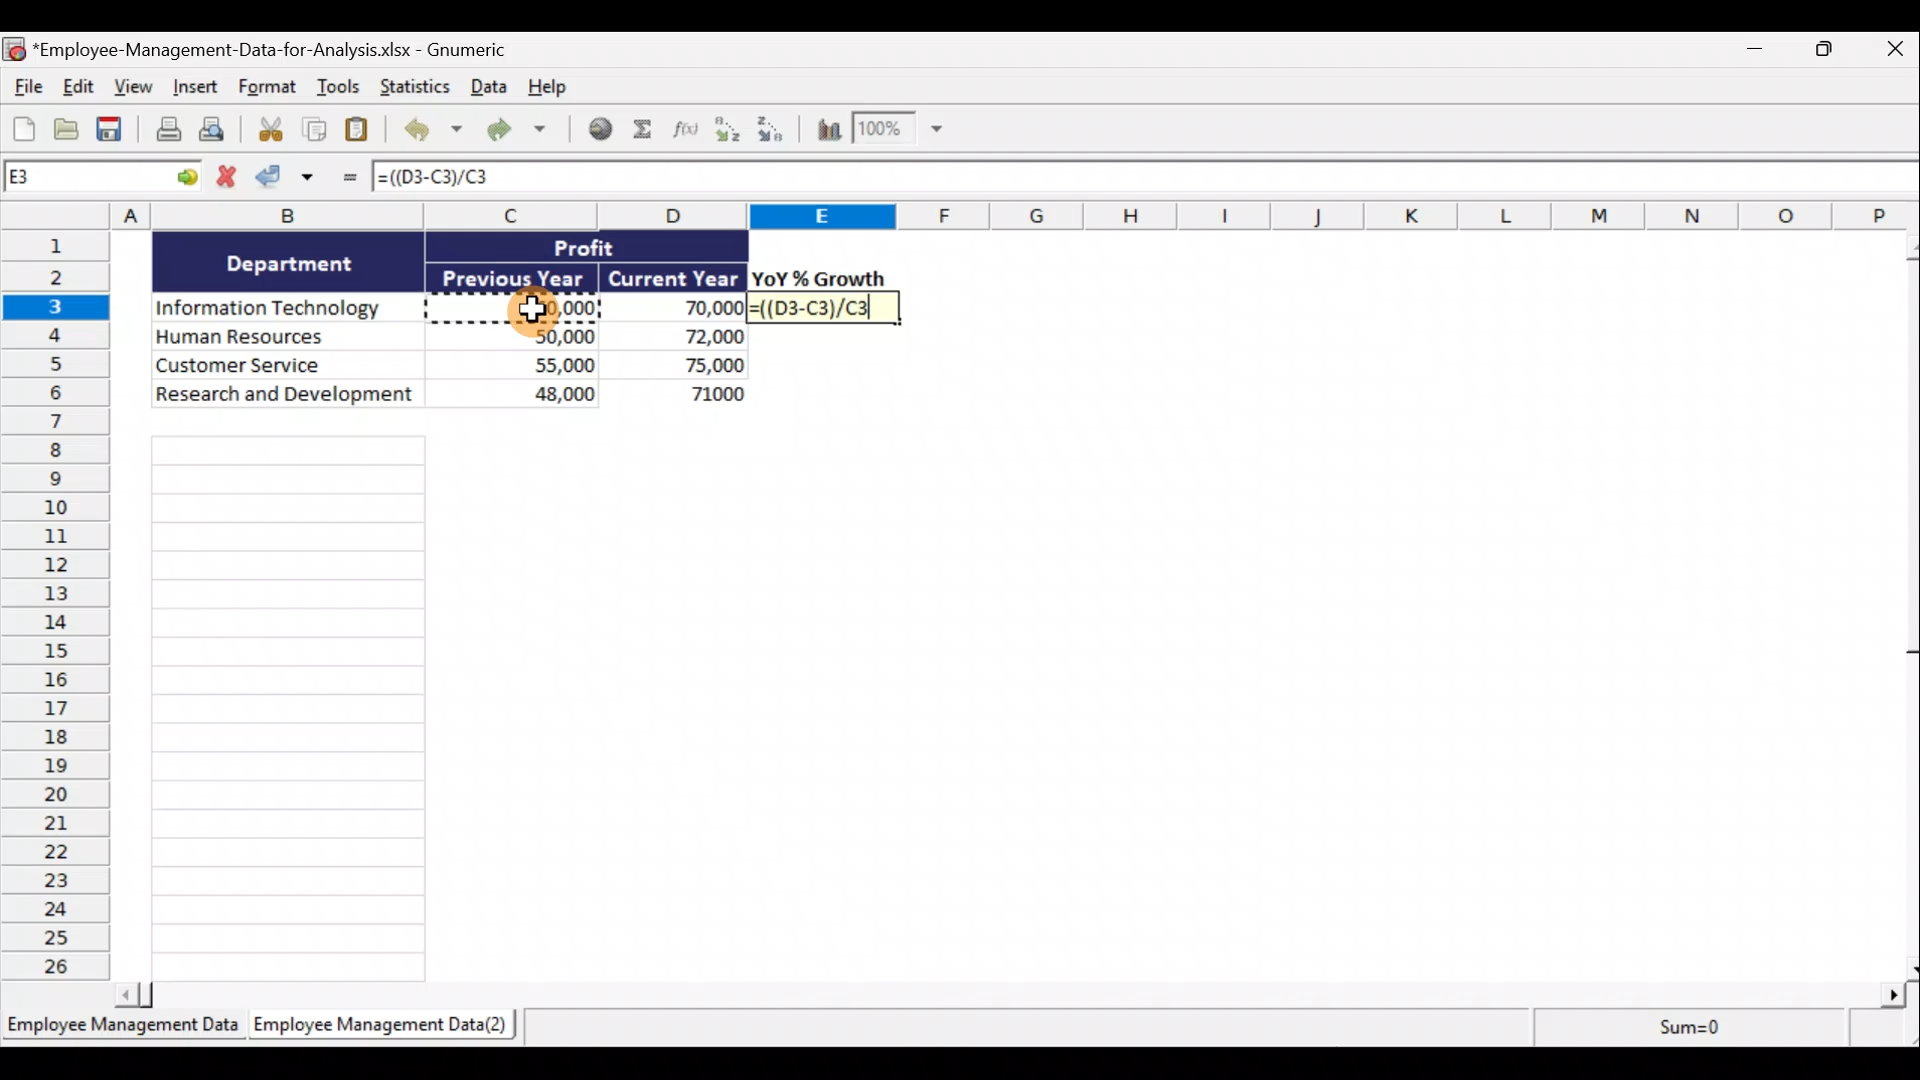  I want to click on Help, so click(547, 88).